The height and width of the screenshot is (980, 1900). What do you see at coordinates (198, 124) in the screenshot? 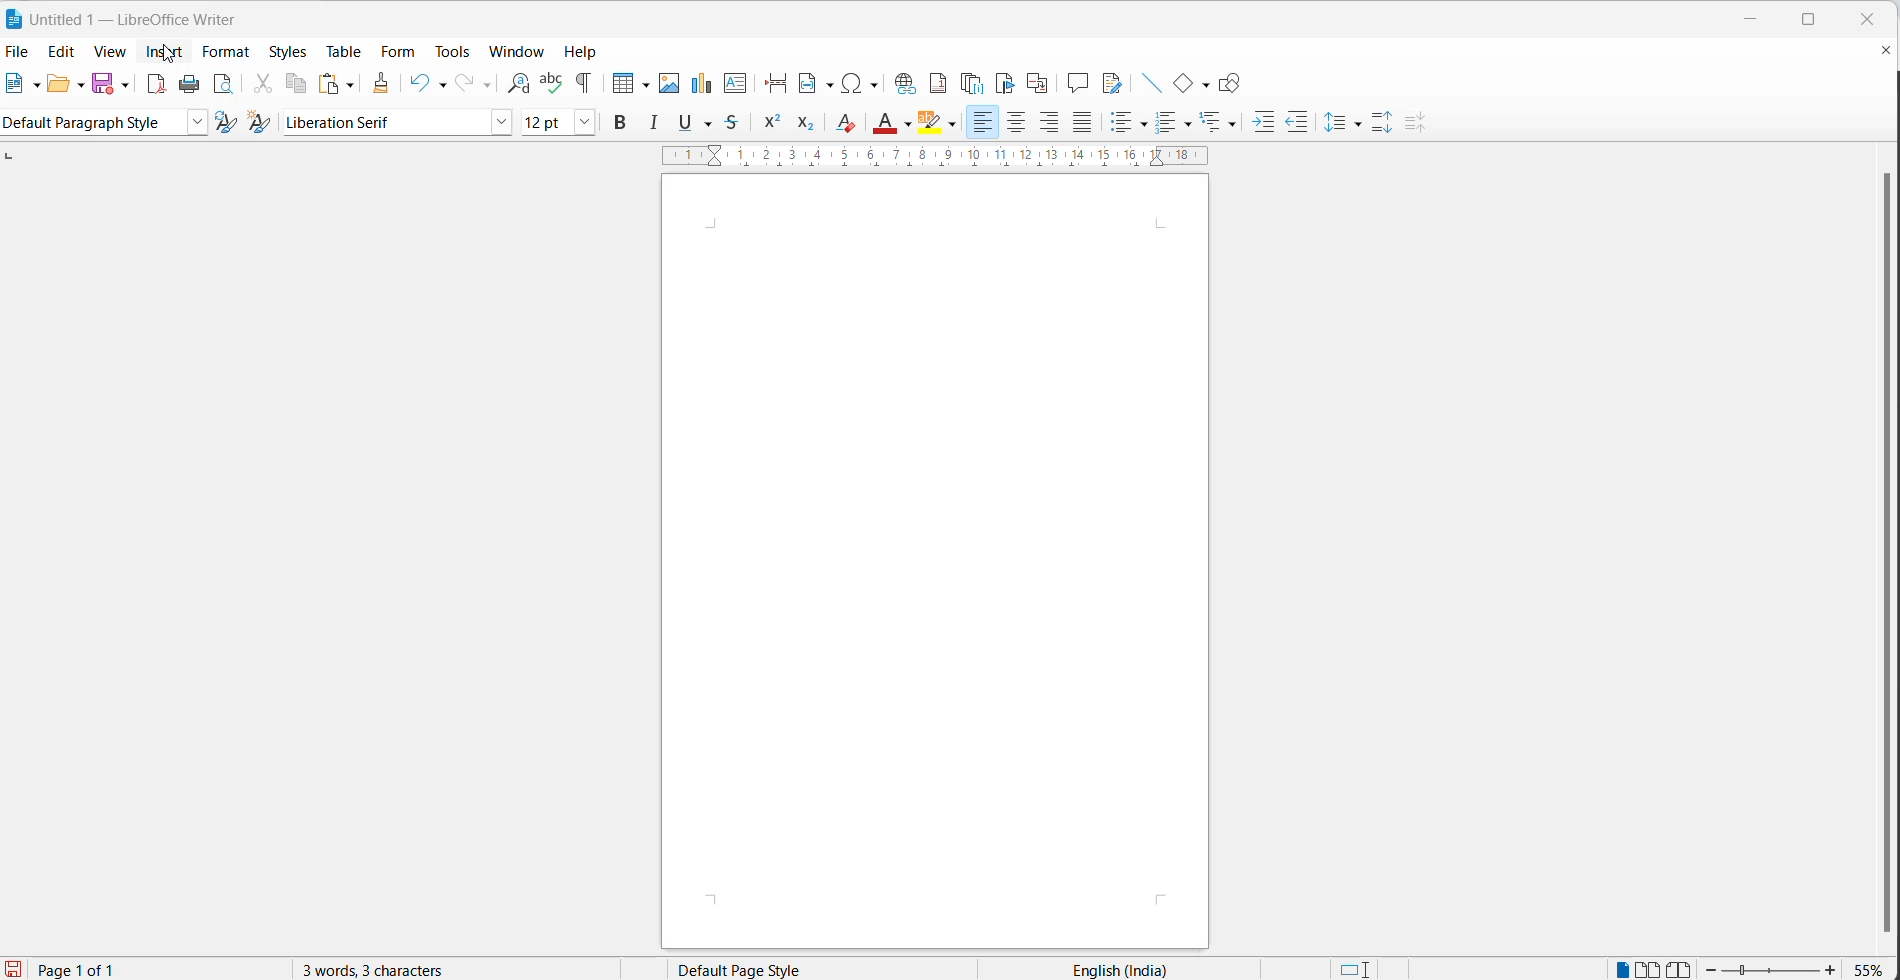
I see `style options` at bounding box center [198, 124].